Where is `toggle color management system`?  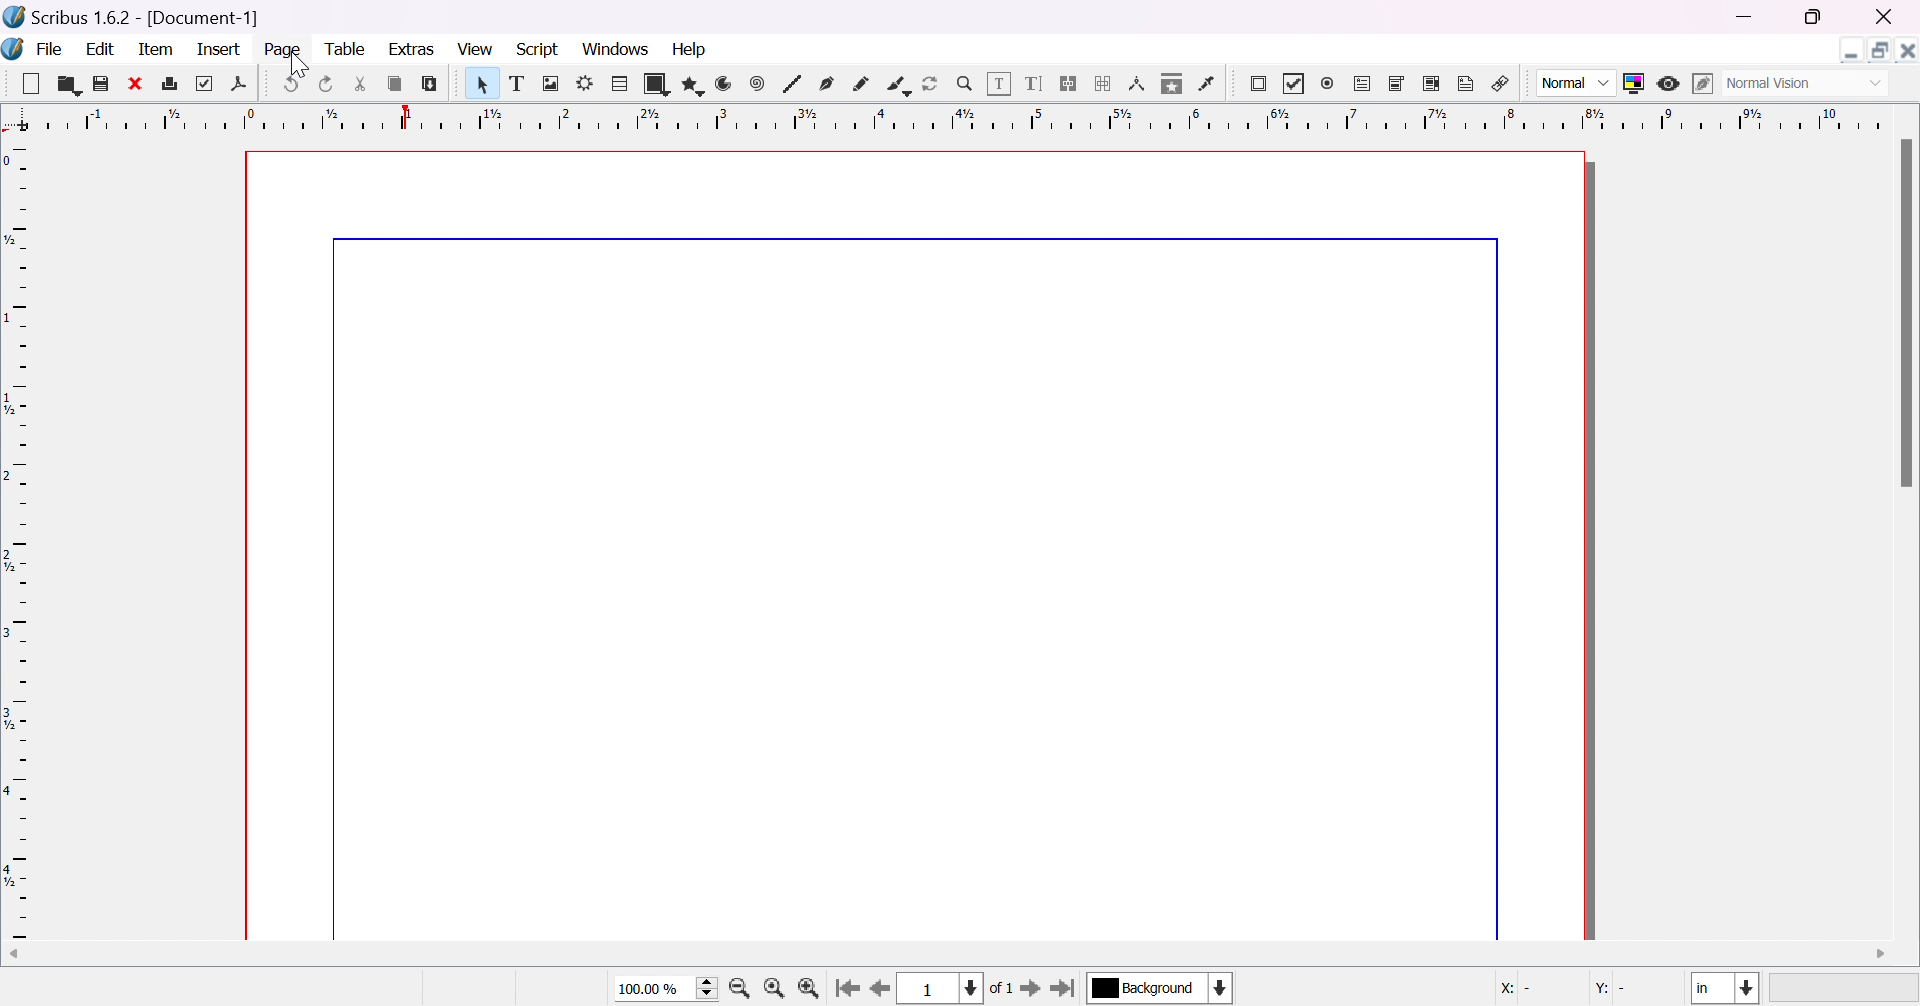 toggle color management system is located at coordinates (1638, 82).